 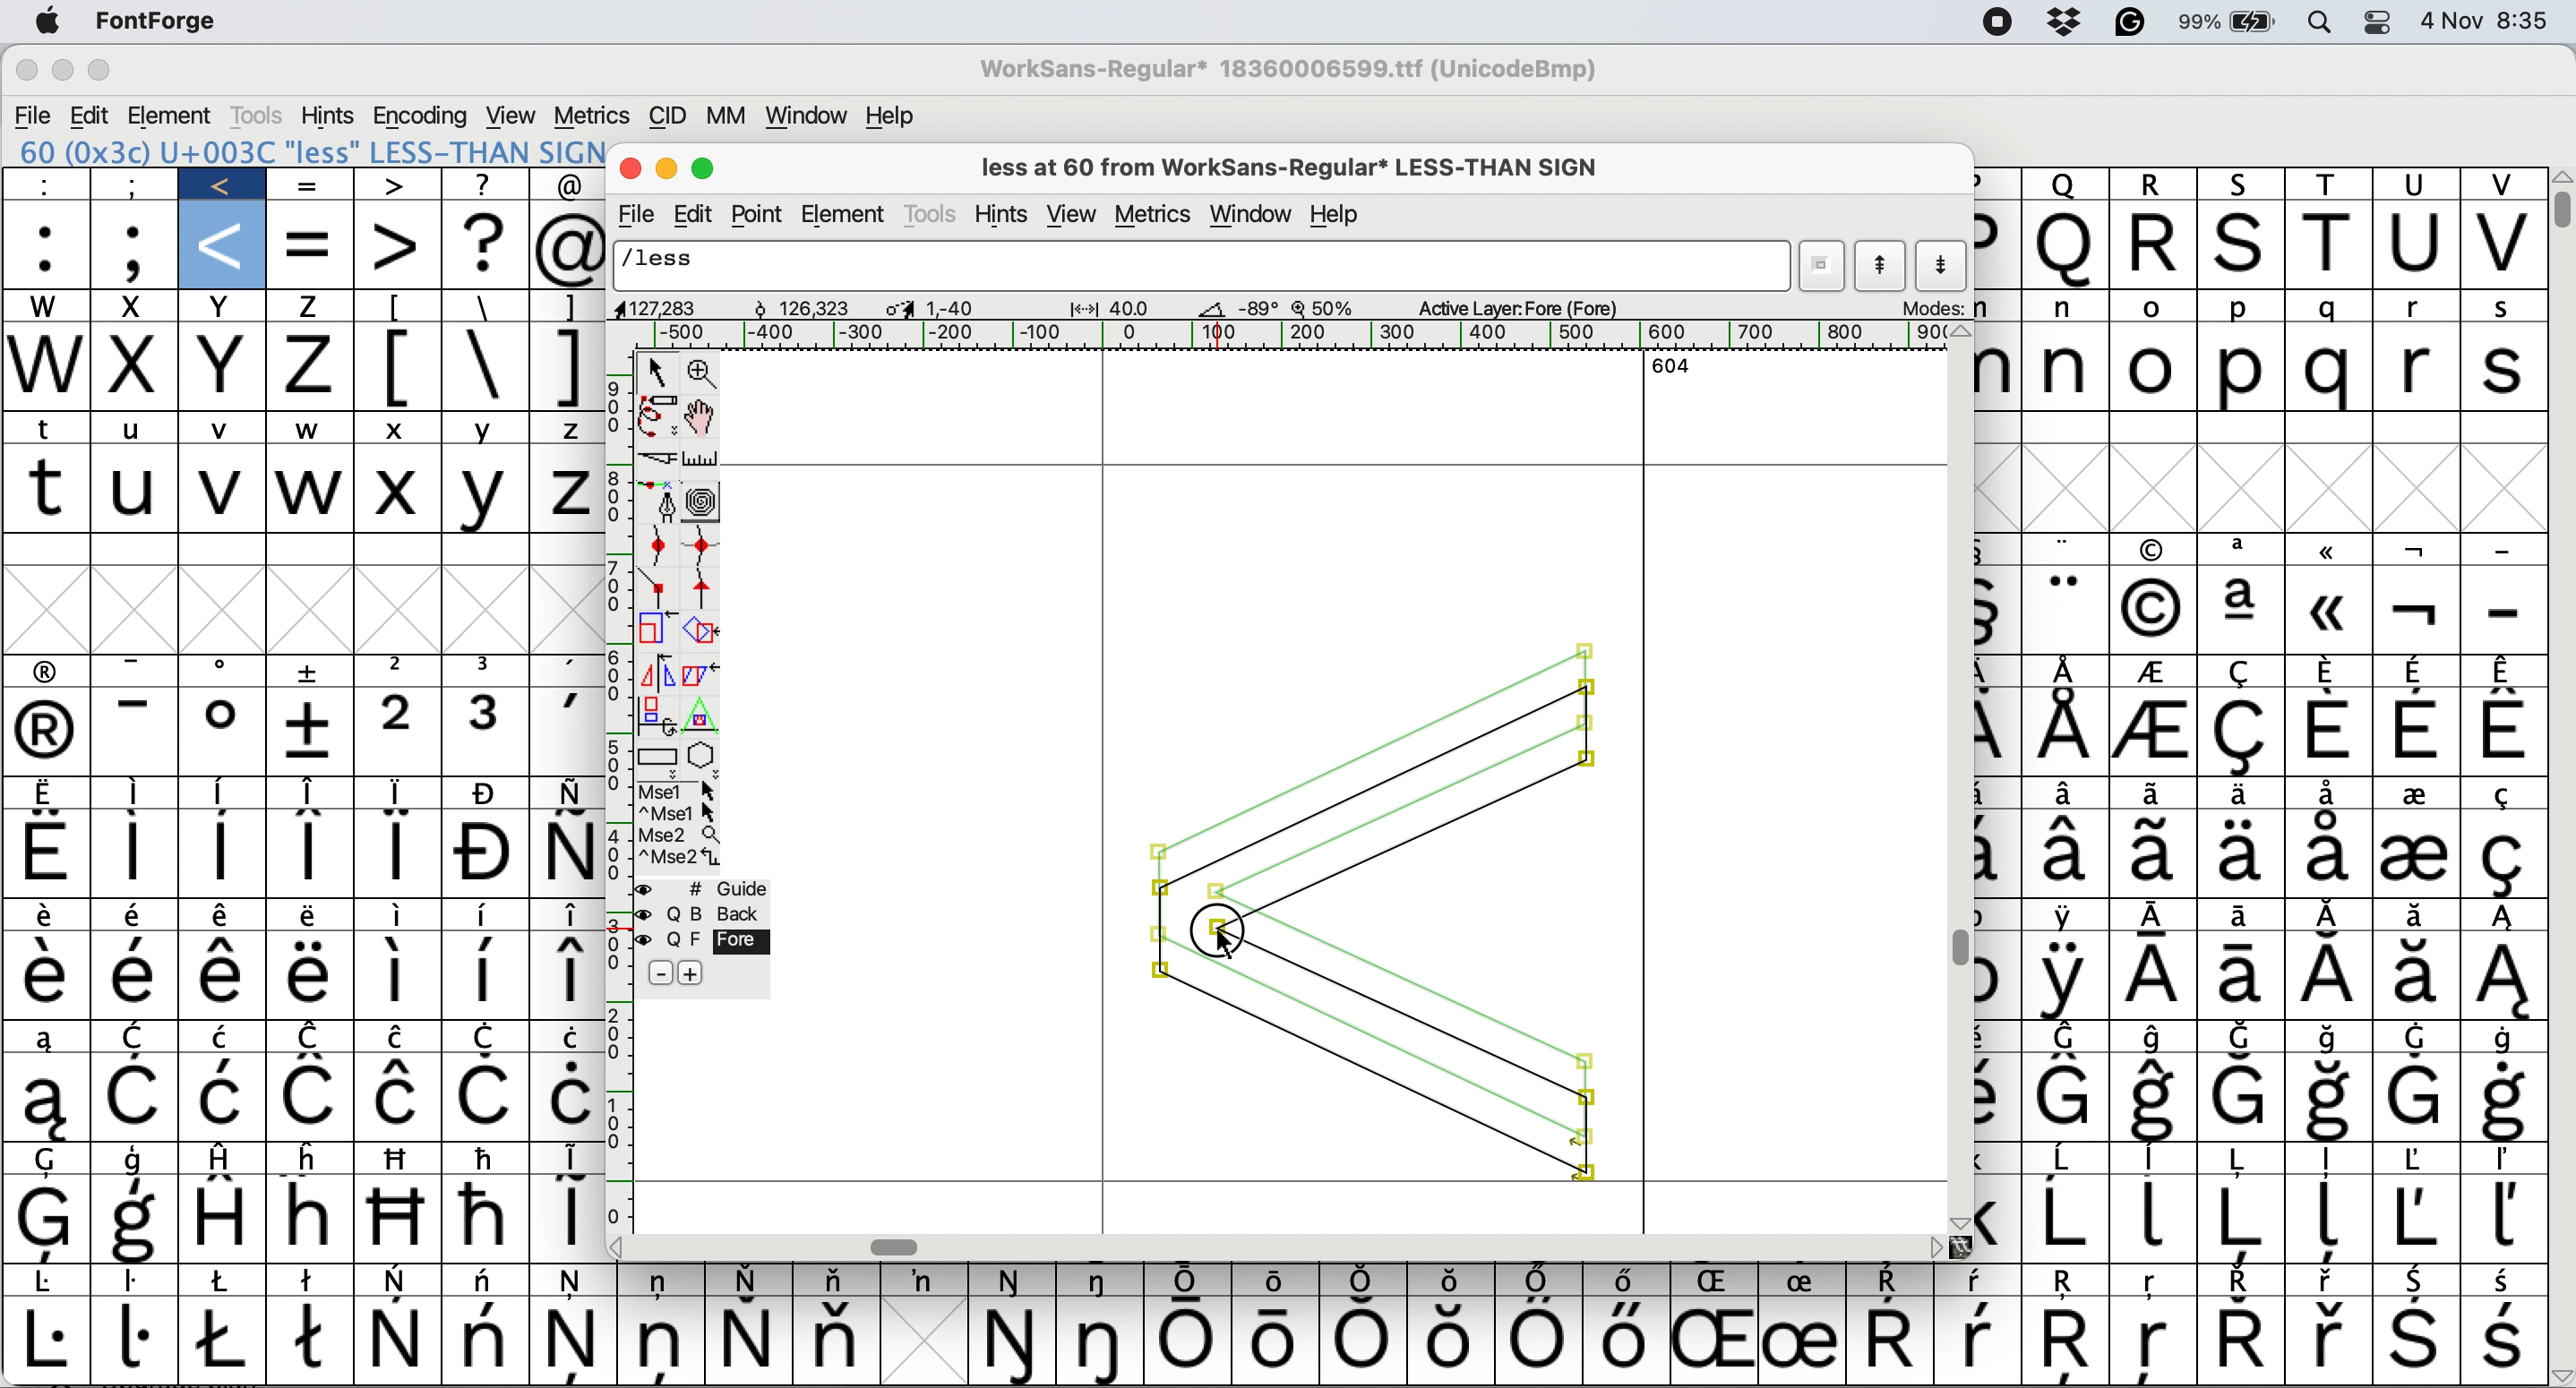 What do you see at coordinates (2329, 1339) in the screenshot?
I see `Symbol` at bounding box center [2329, 1339].